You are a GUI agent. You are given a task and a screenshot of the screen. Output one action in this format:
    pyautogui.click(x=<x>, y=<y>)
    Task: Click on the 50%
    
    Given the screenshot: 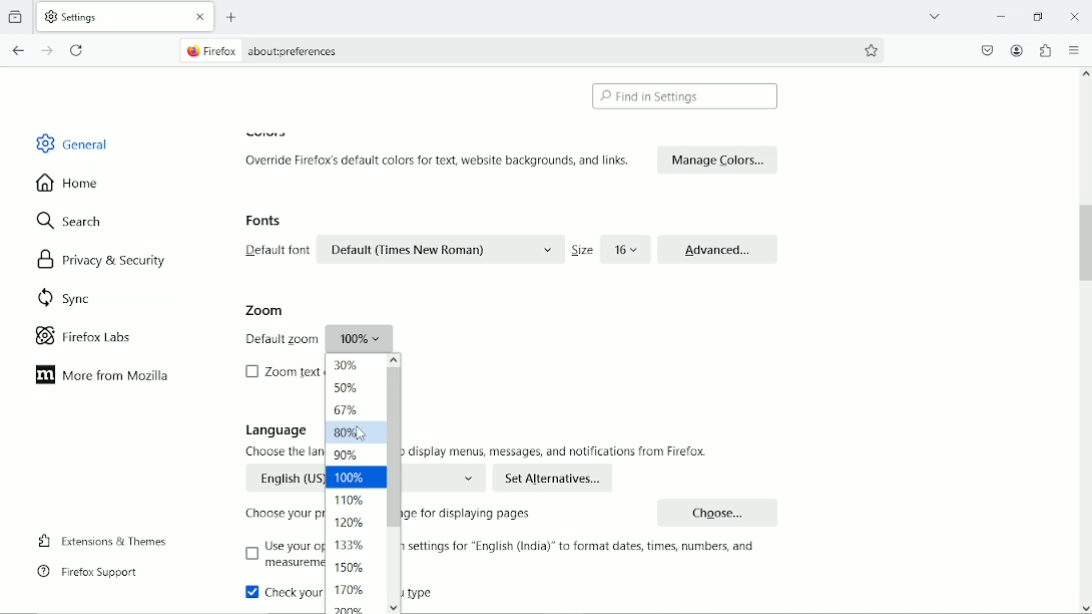 What is the action you would take?
    pyautogui.click(x=348, y=388)
    